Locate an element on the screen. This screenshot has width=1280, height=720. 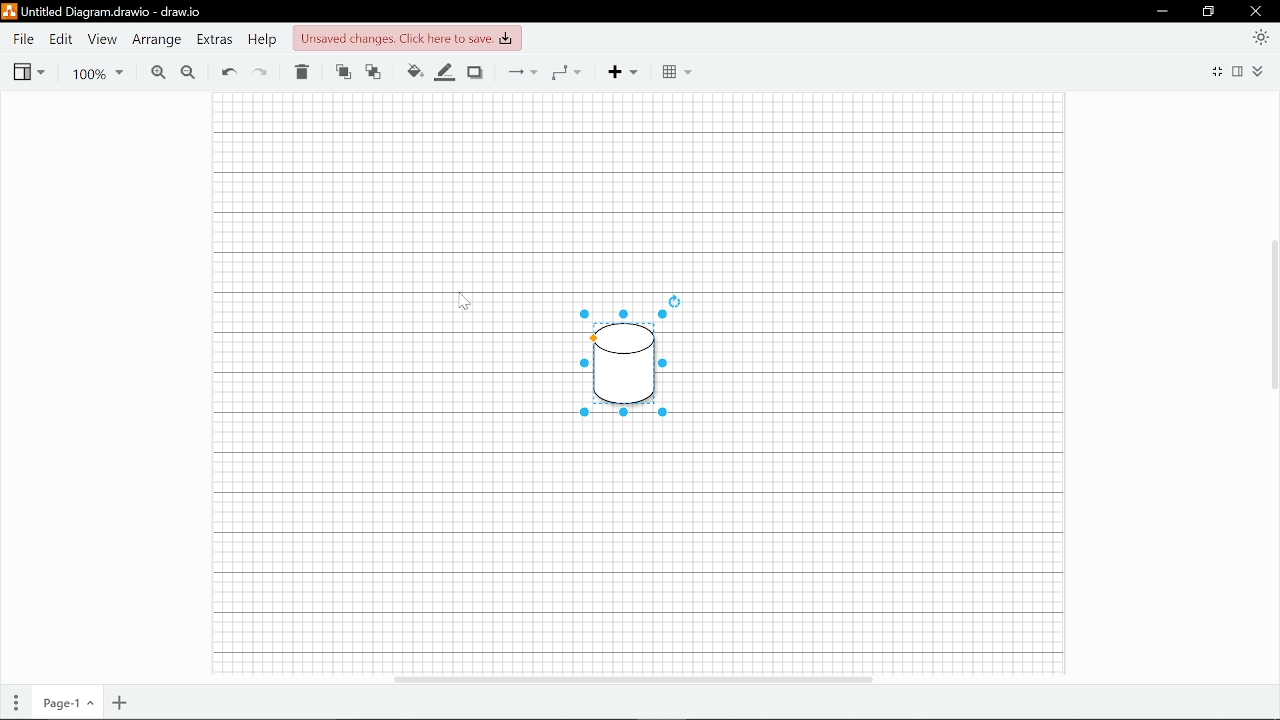
View is located at coordinates (29, 72).